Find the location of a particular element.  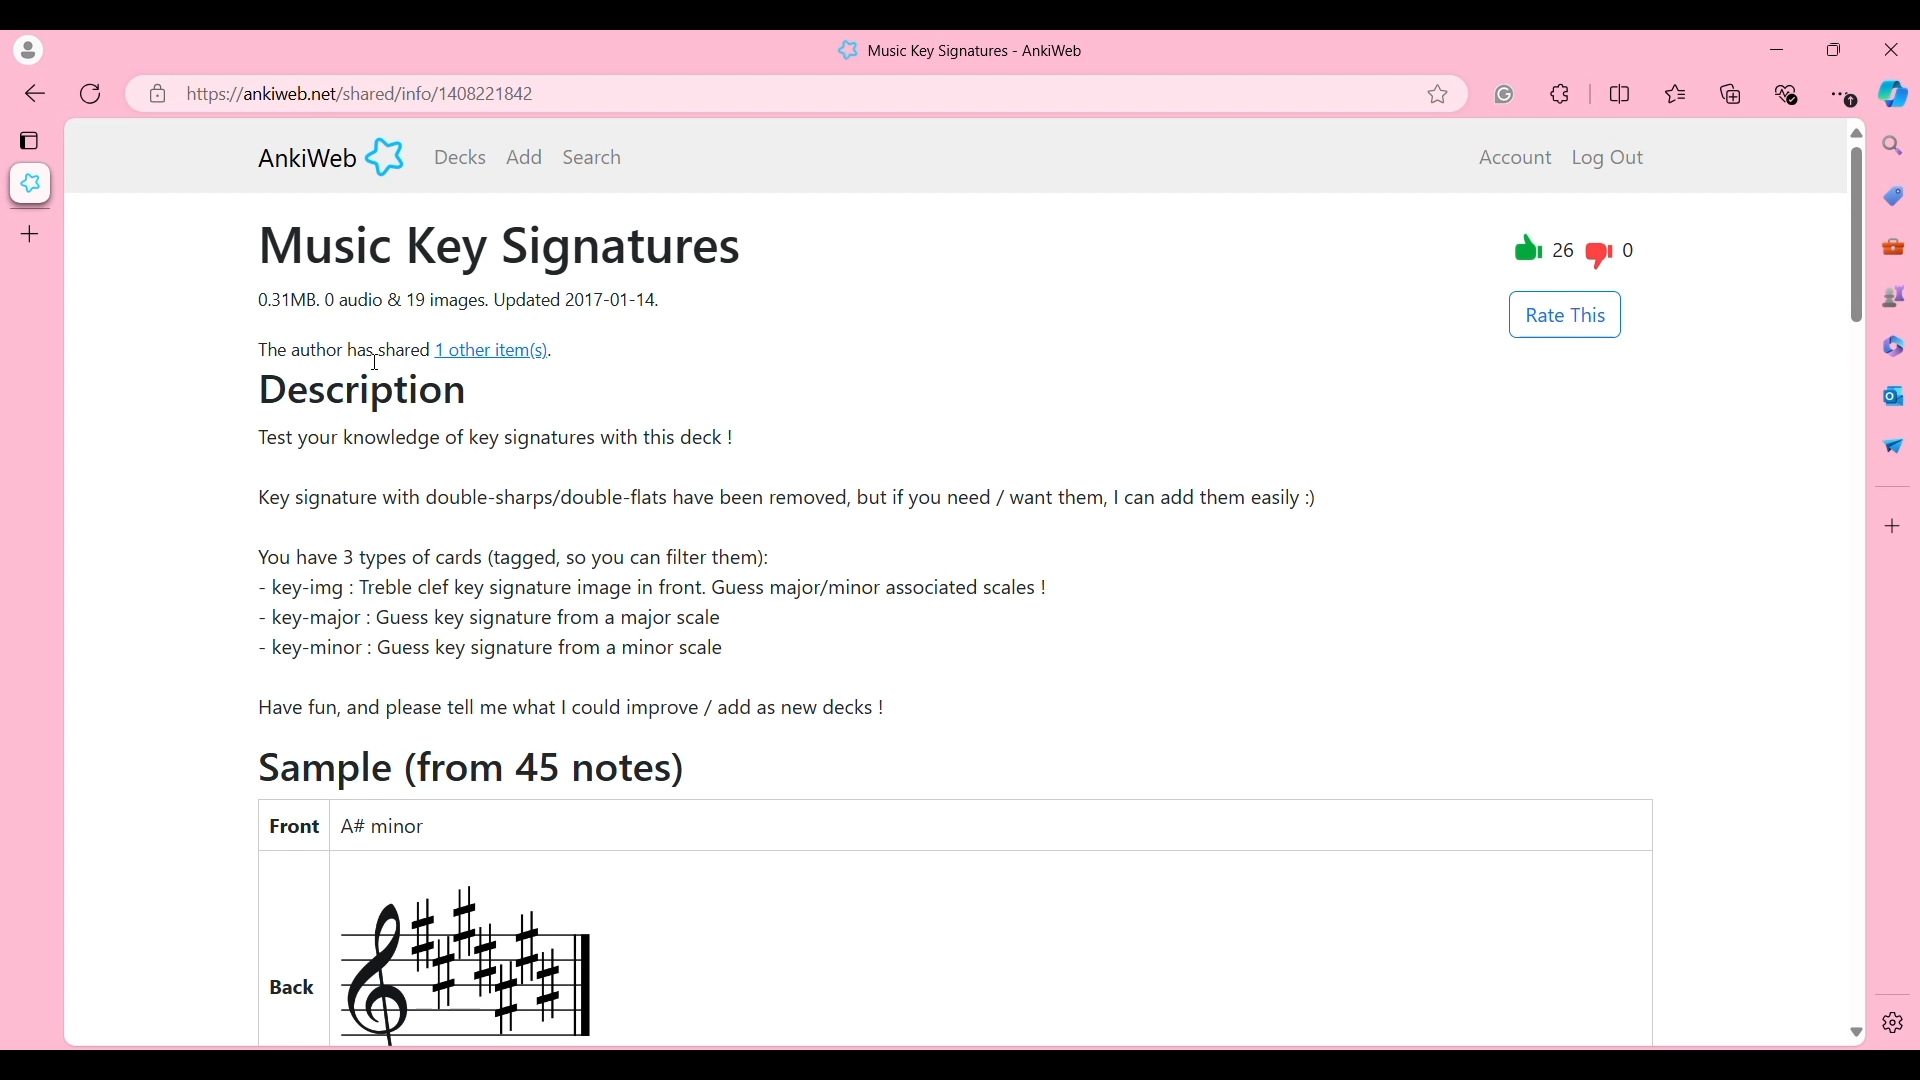

Browser messaging software is located at coordinates (1893, 395).